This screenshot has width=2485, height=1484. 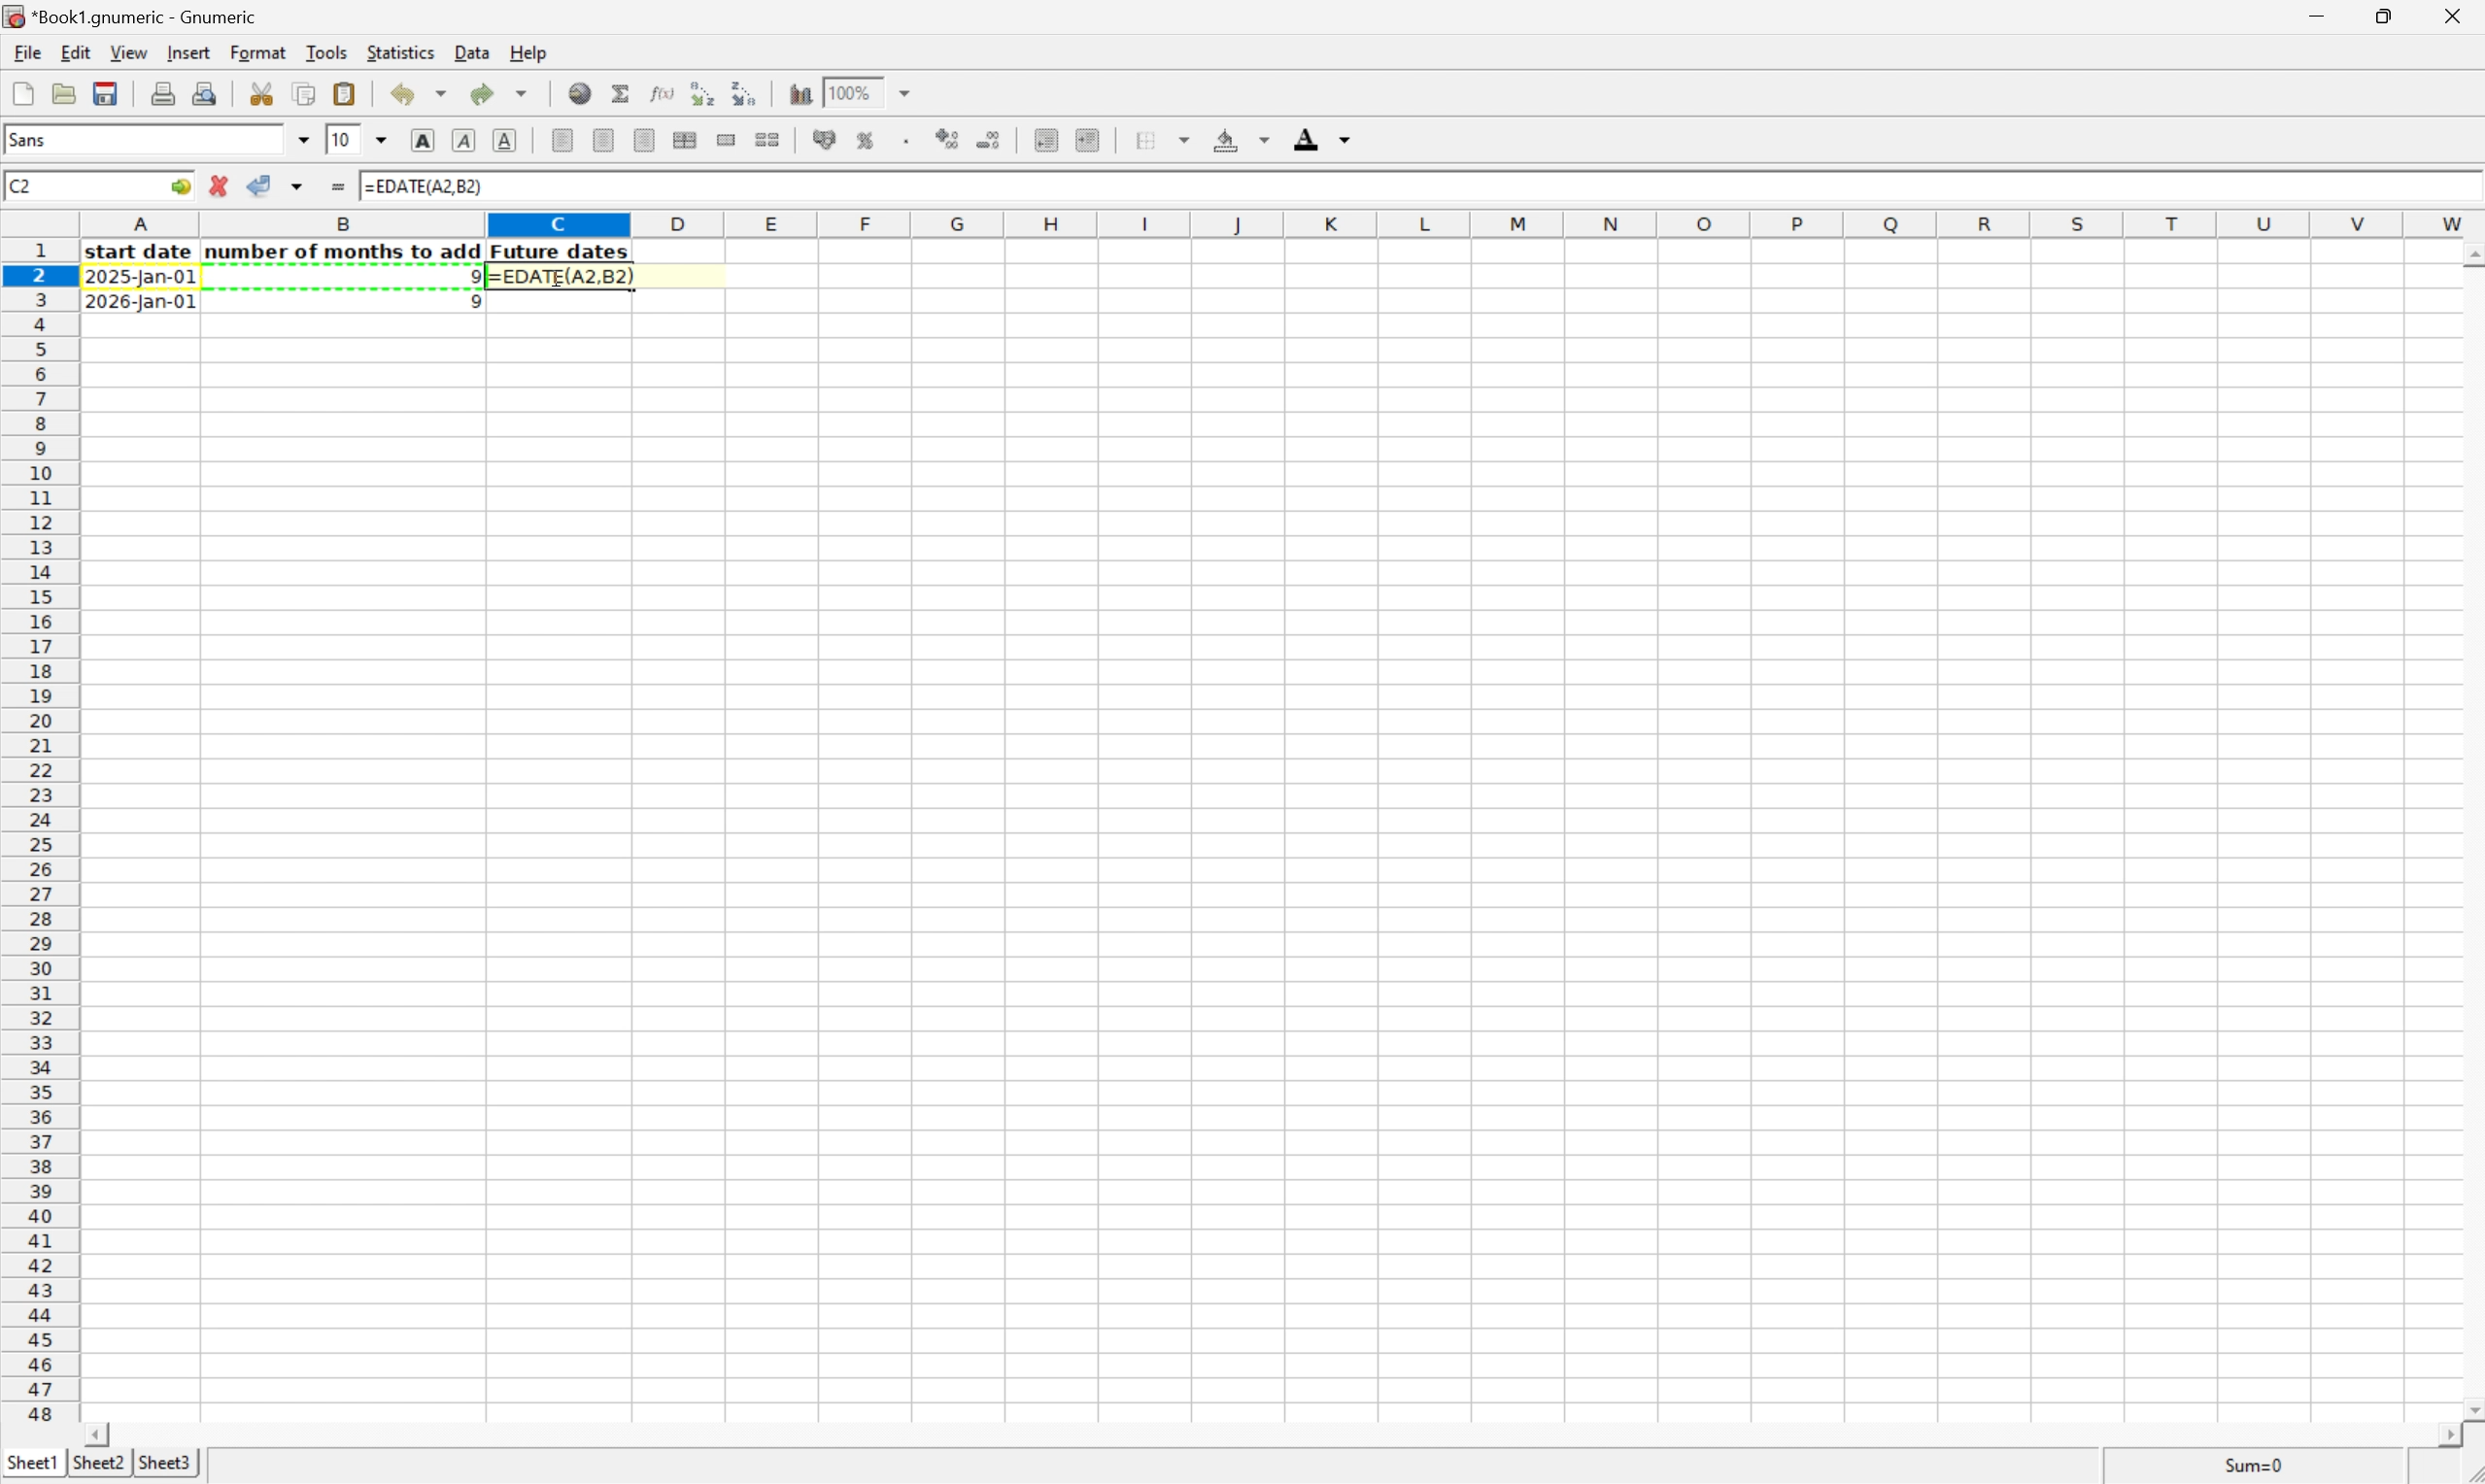 I want to click on Center Horizontally, so click(x=604, y=139).